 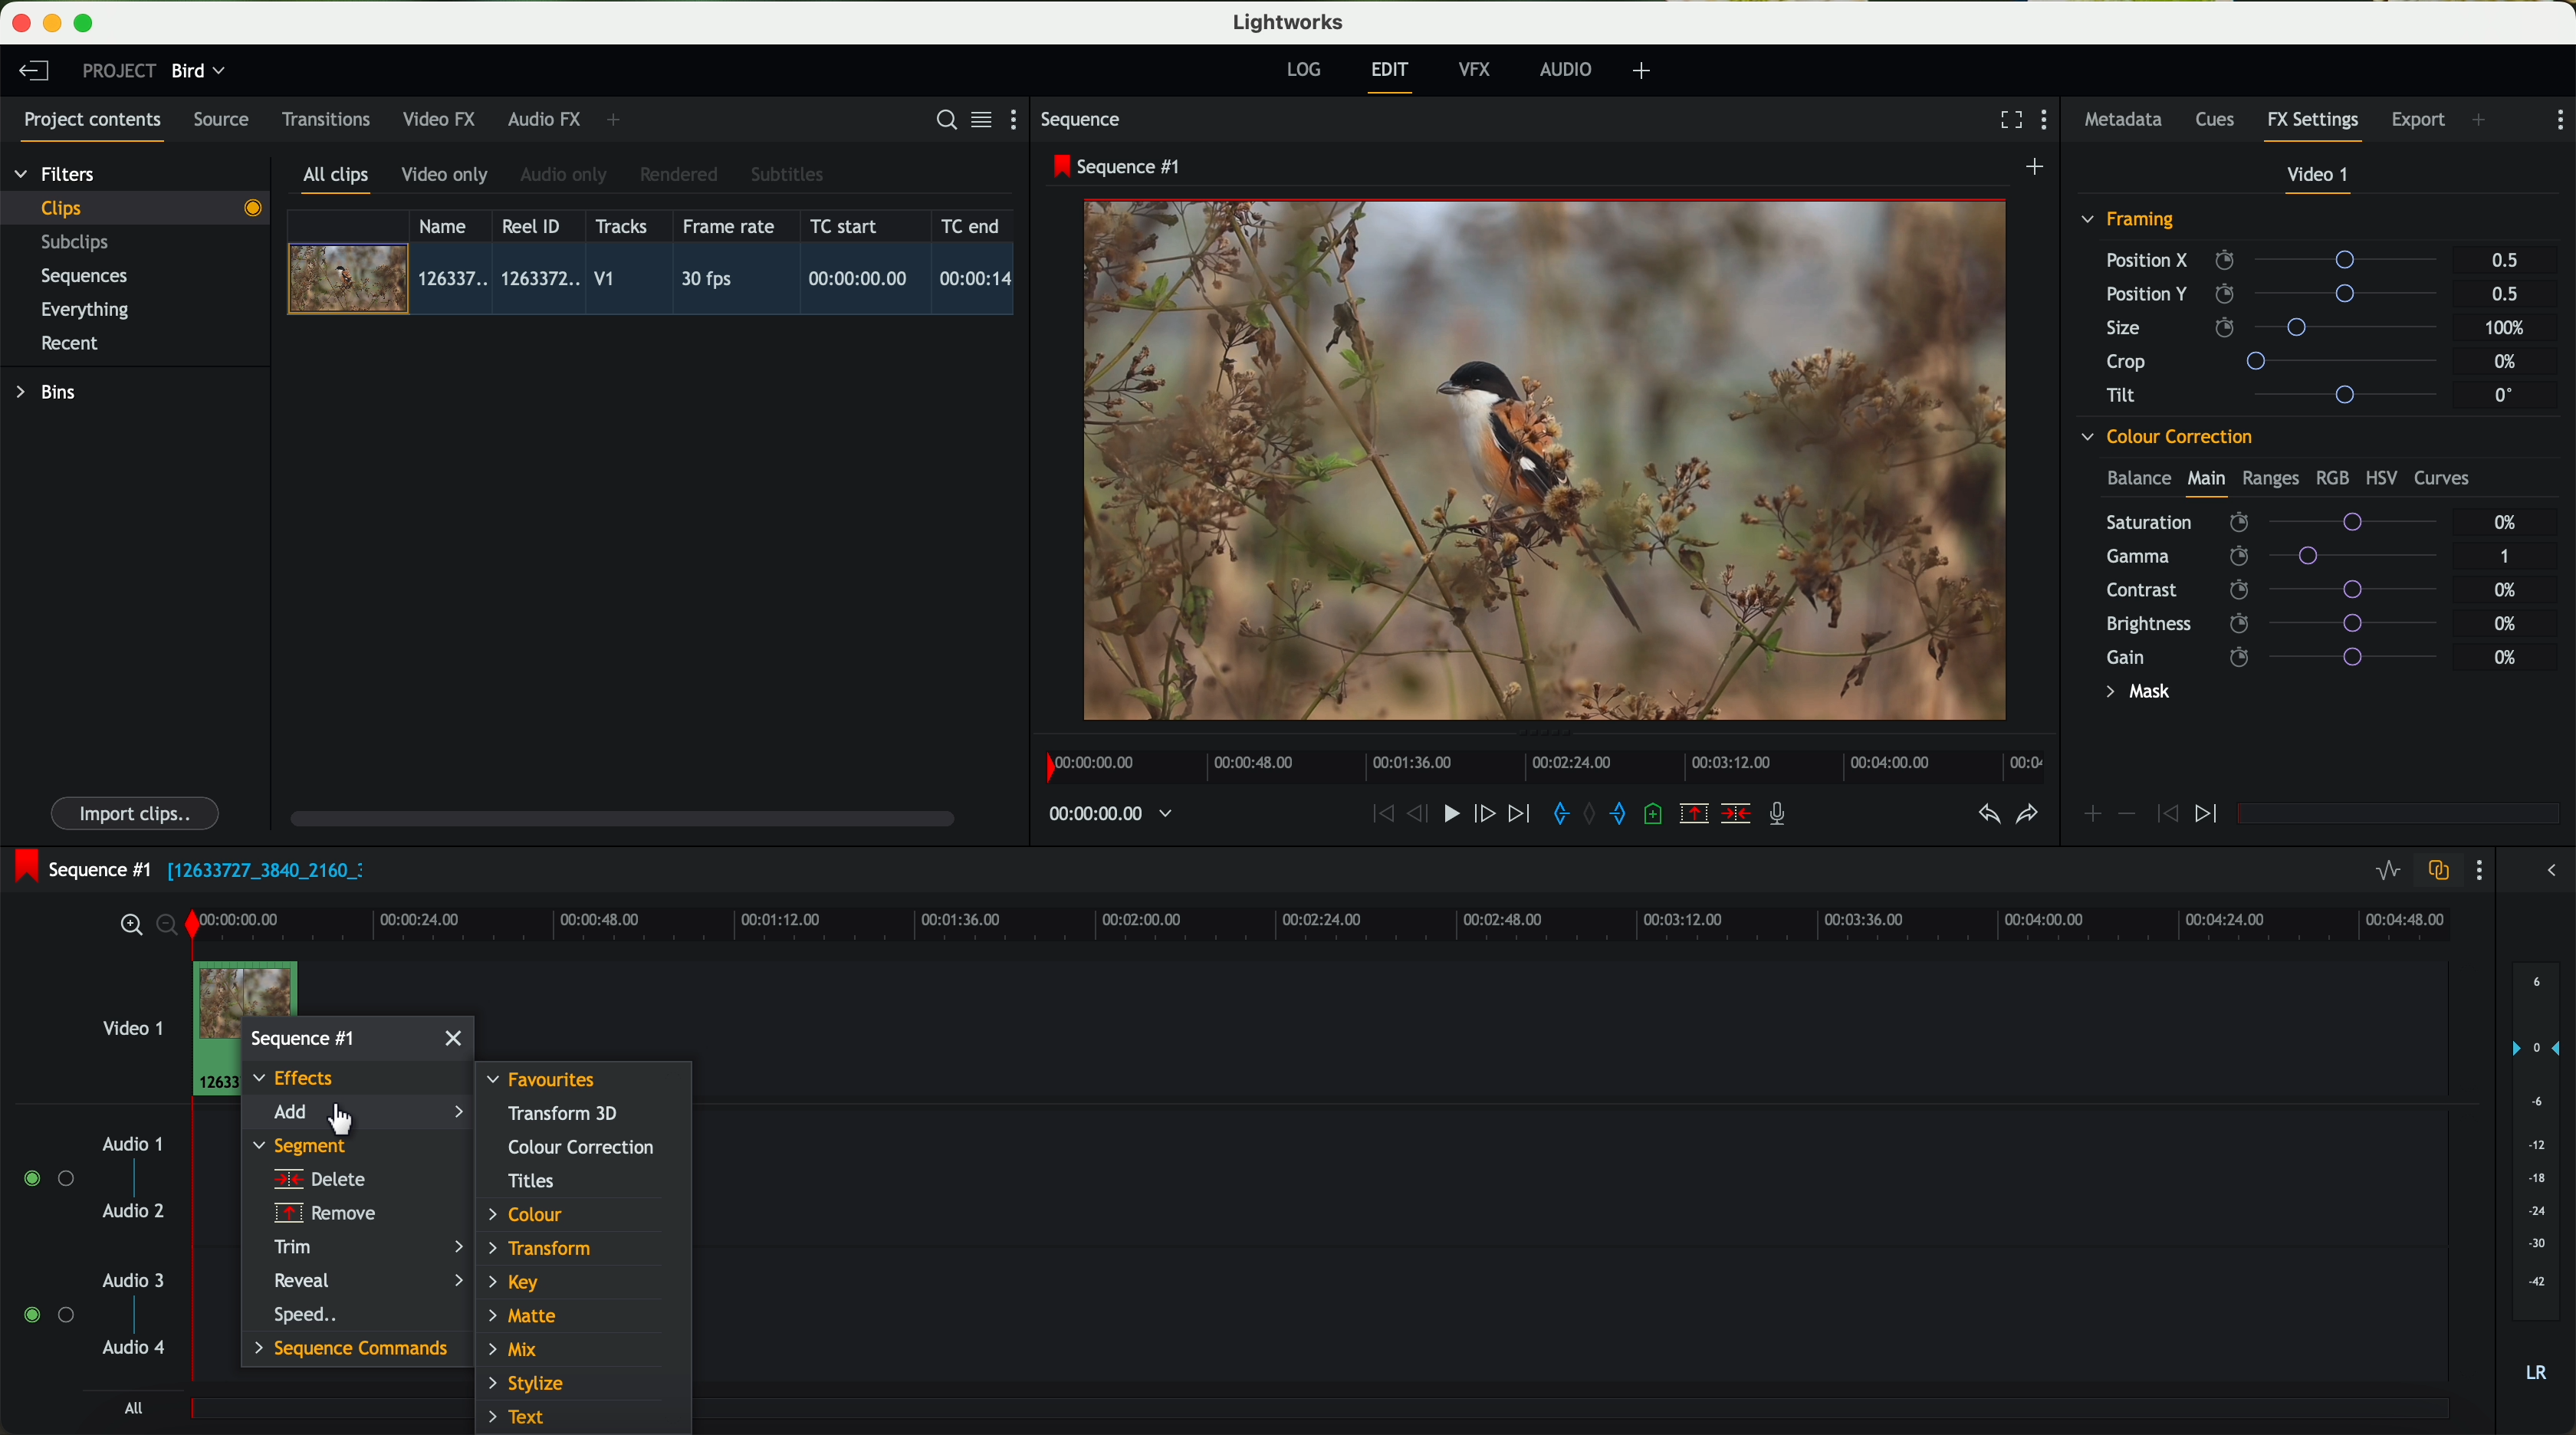 What do you see at coordinates (979, 119) in the screenshot?
I see `toggle between list and title view` at bounding box center [979, 119].